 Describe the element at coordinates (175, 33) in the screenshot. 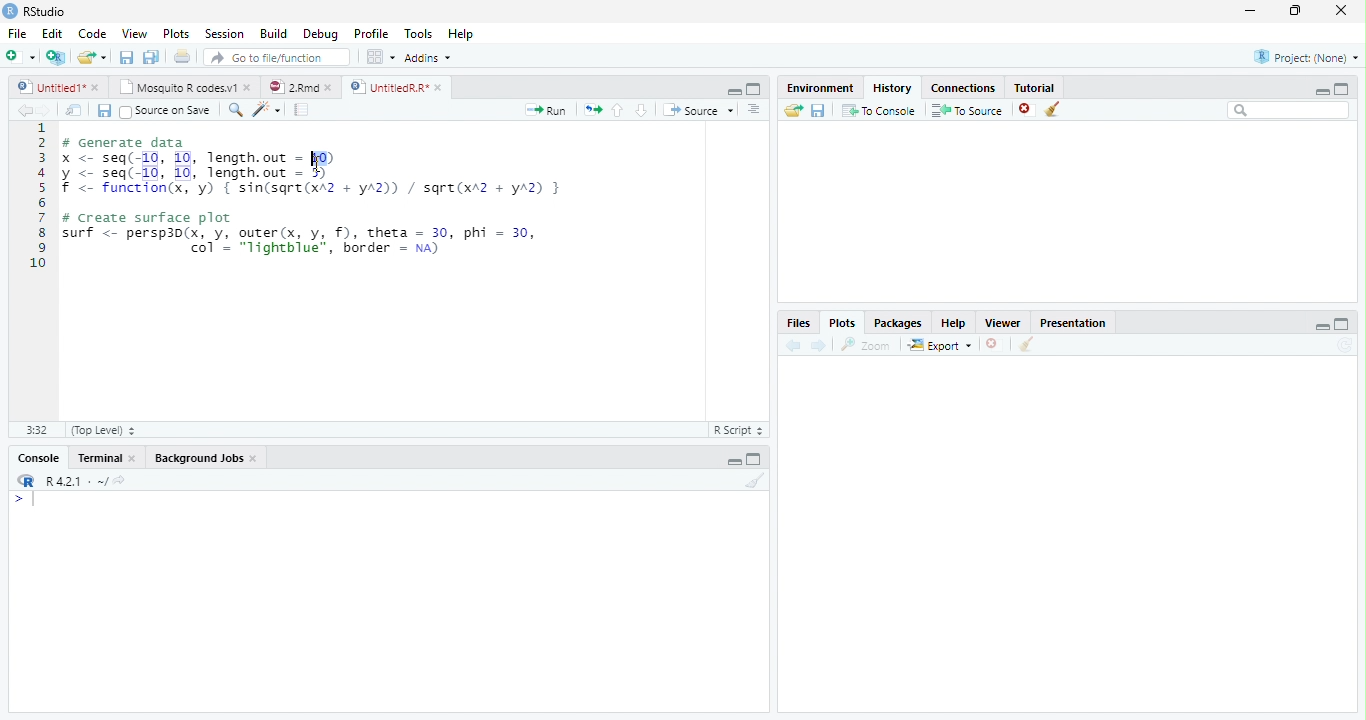

I see `Plots` at that location.